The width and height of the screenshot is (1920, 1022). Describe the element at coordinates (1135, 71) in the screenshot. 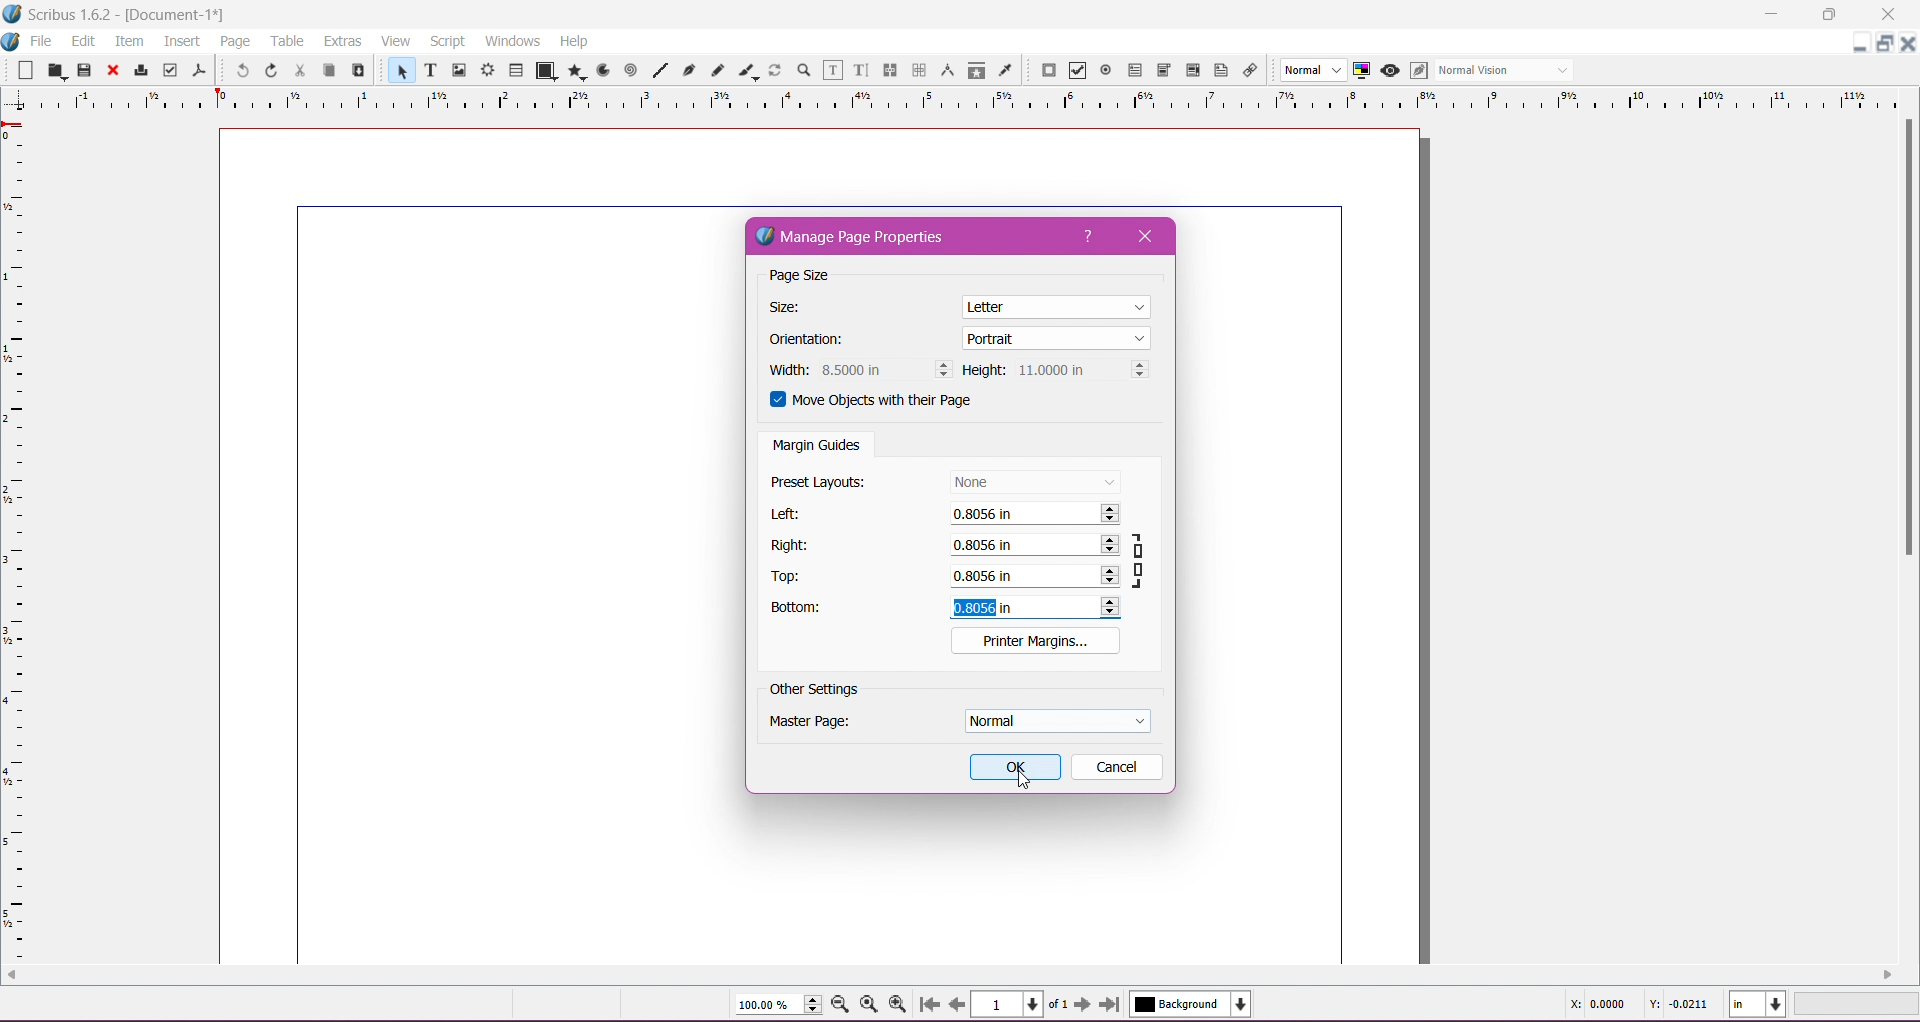

I see `PDF Text Field` at that location.